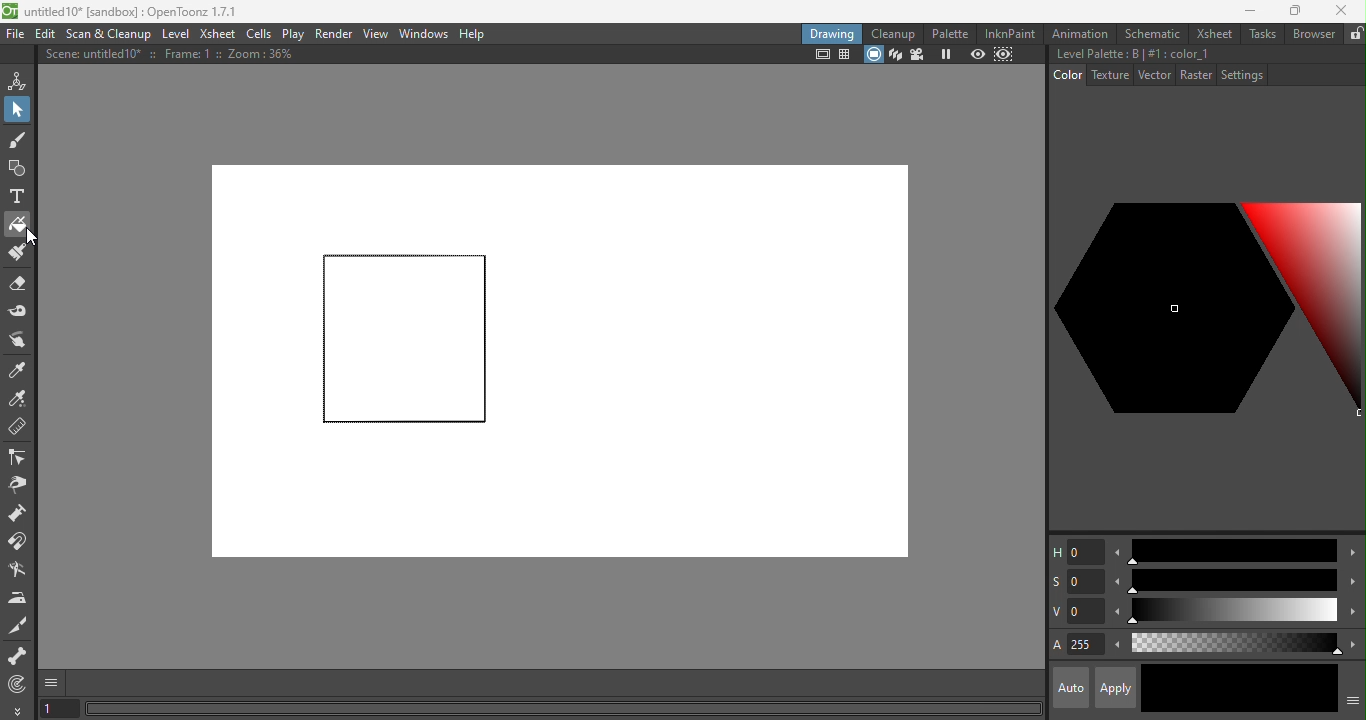  I want to click on Cleanup, so click(893, 33).